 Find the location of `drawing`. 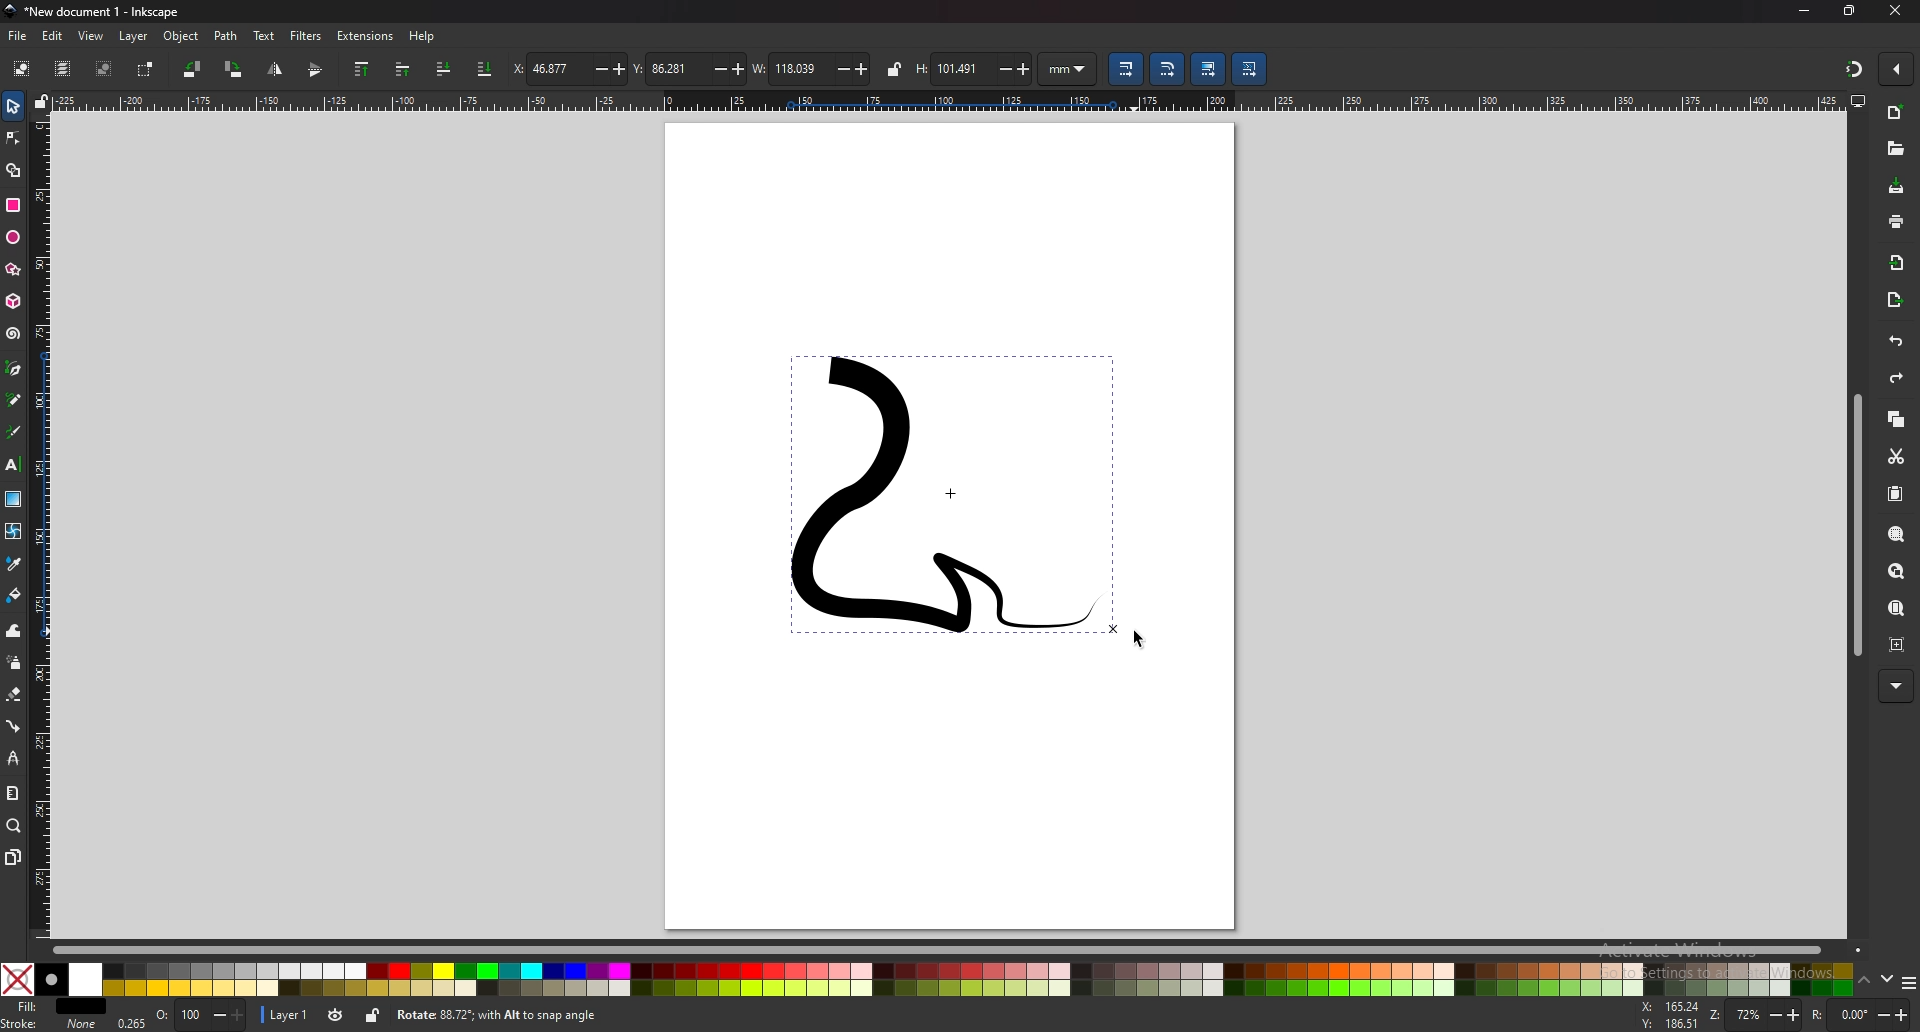

drawing is located at coordinates (955, 500).